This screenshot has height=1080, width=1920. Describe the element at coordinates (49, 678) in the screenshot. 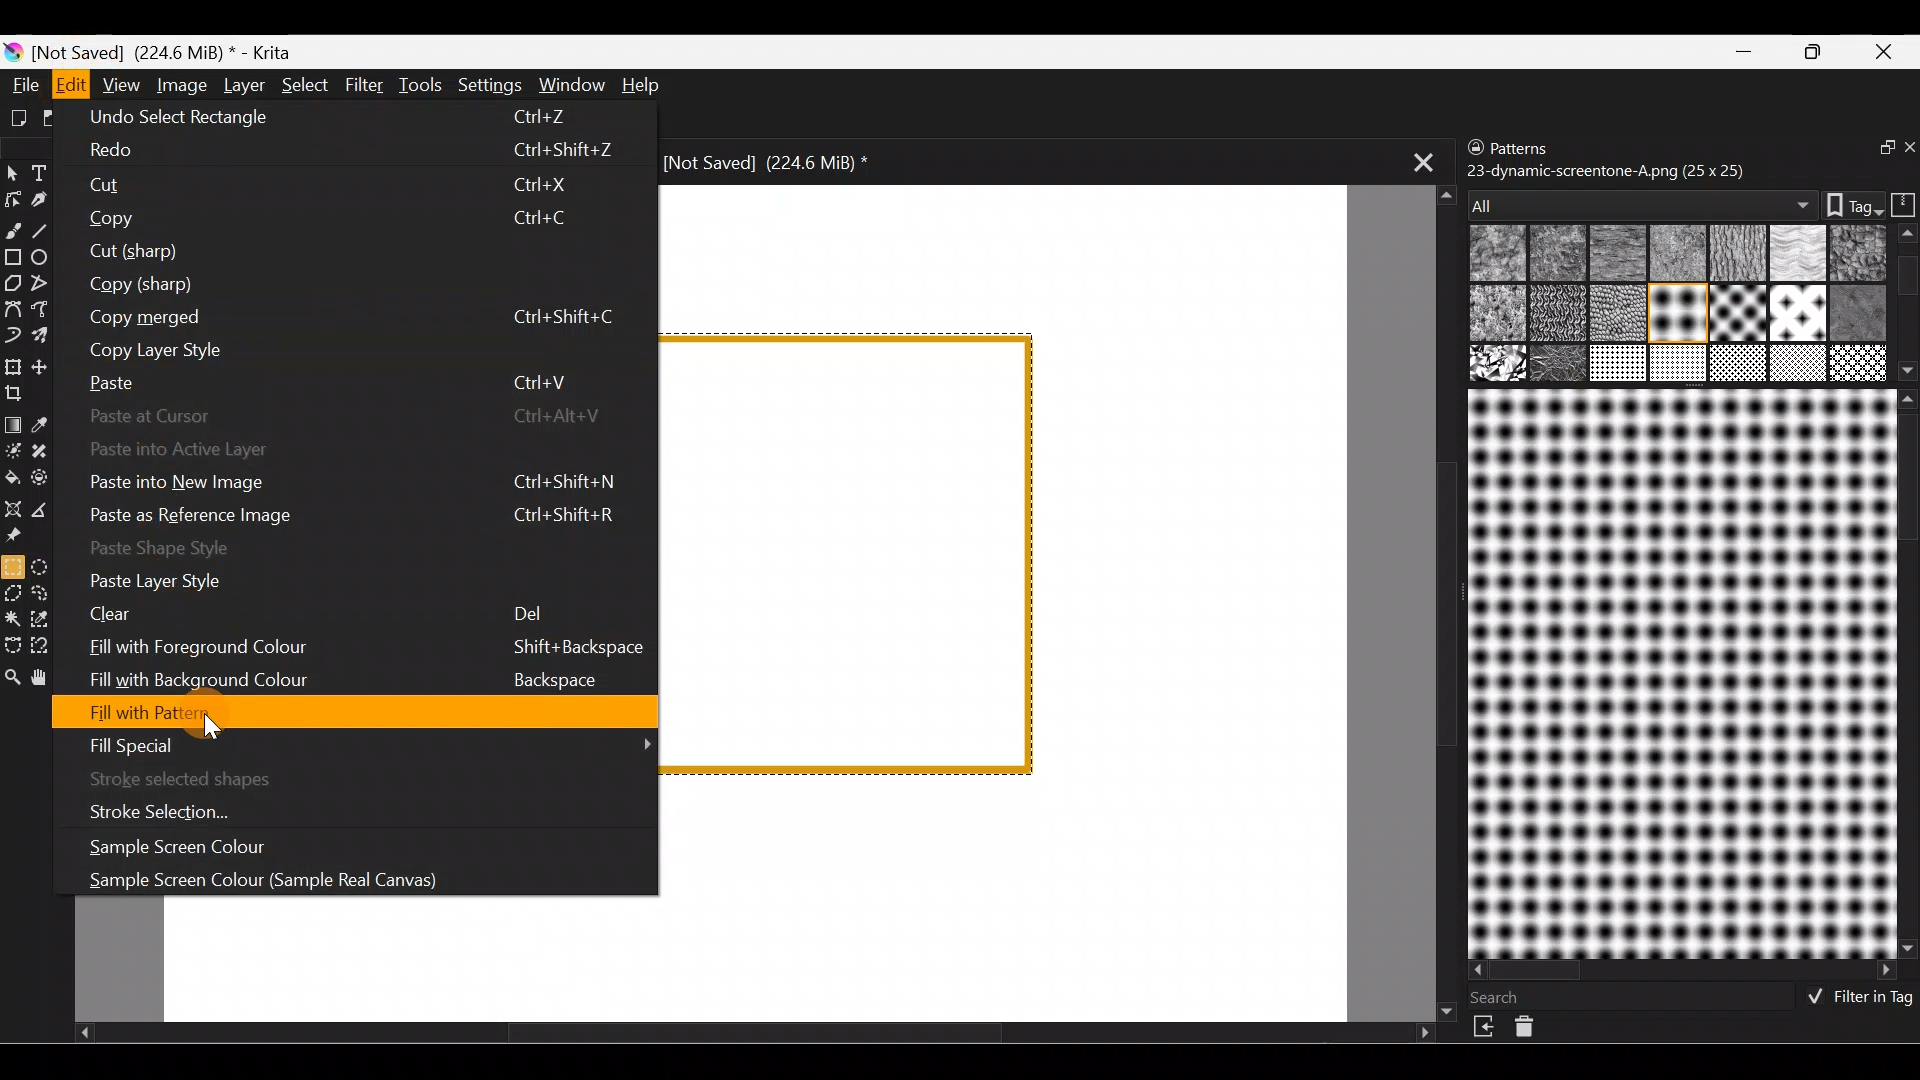

I see `Pan tool` at that location.